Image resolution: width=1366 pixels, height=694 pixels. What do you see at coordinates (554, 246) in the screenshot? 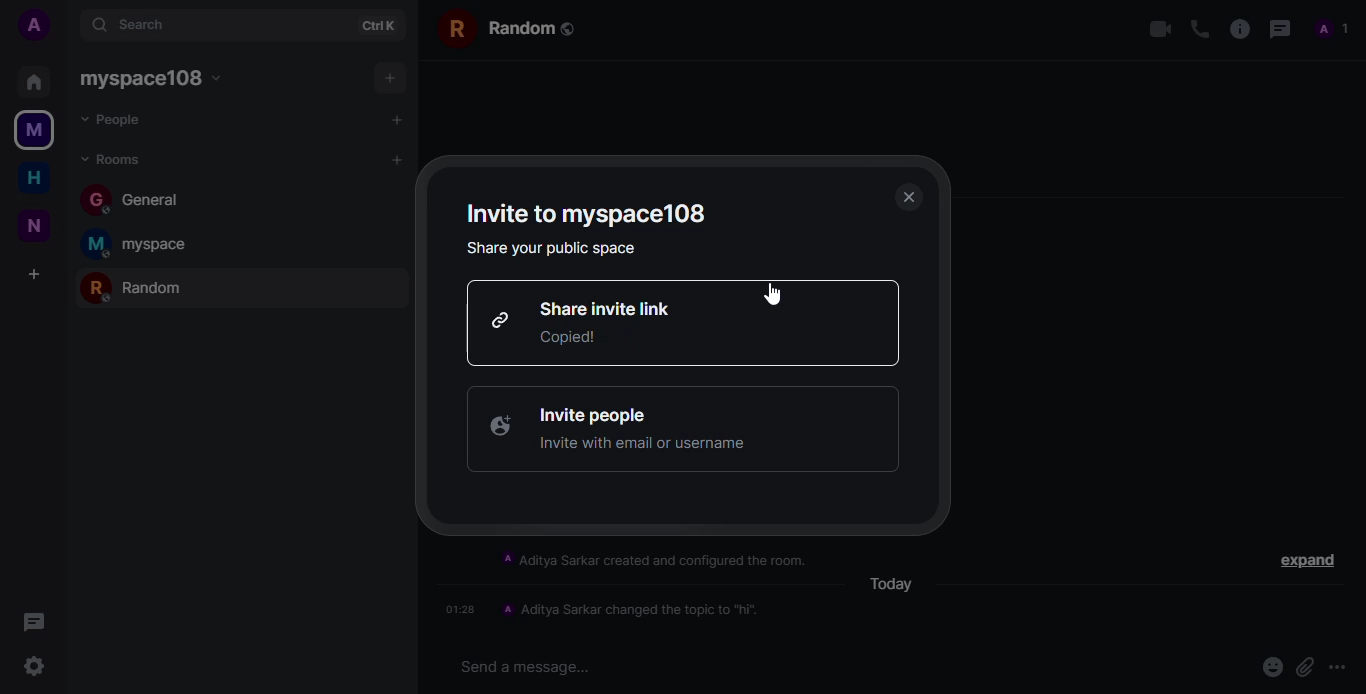
I see `share your public space` at bounding box center [554, 246].